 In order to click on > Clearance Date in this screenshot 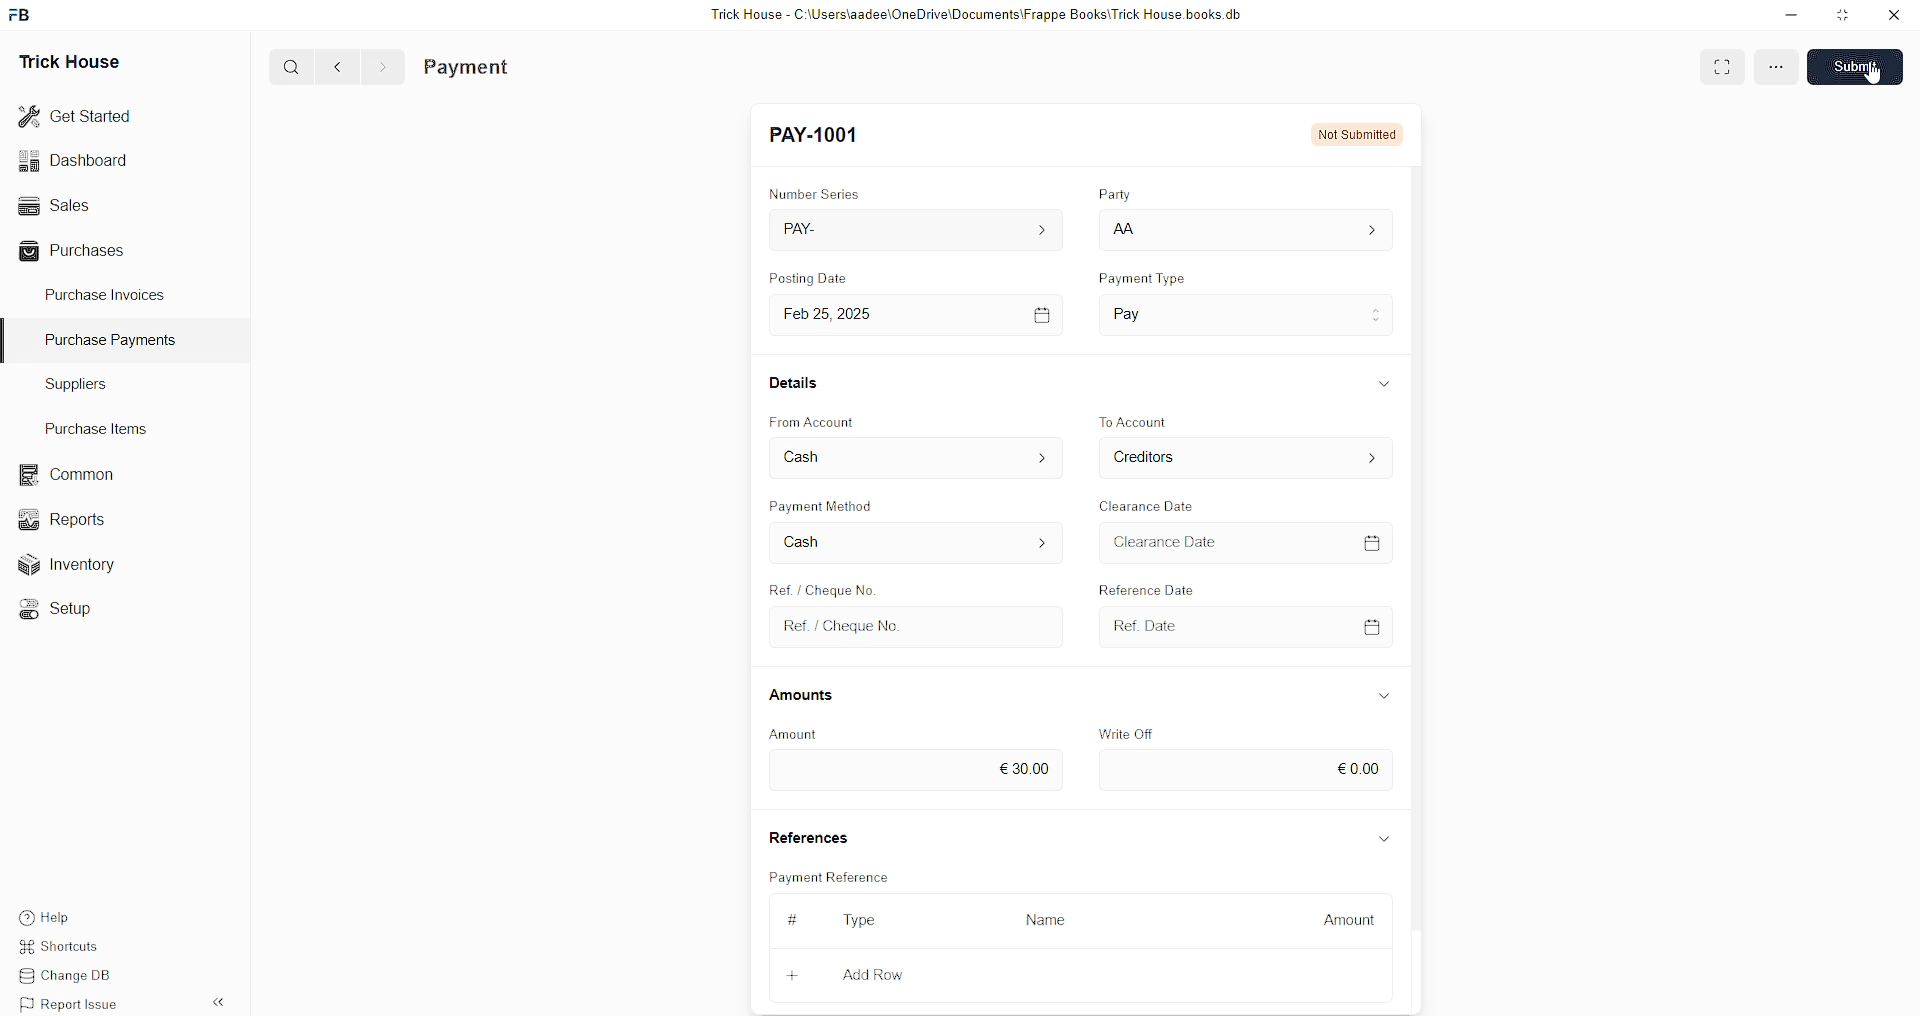, I will do `click(1205, 541)`.